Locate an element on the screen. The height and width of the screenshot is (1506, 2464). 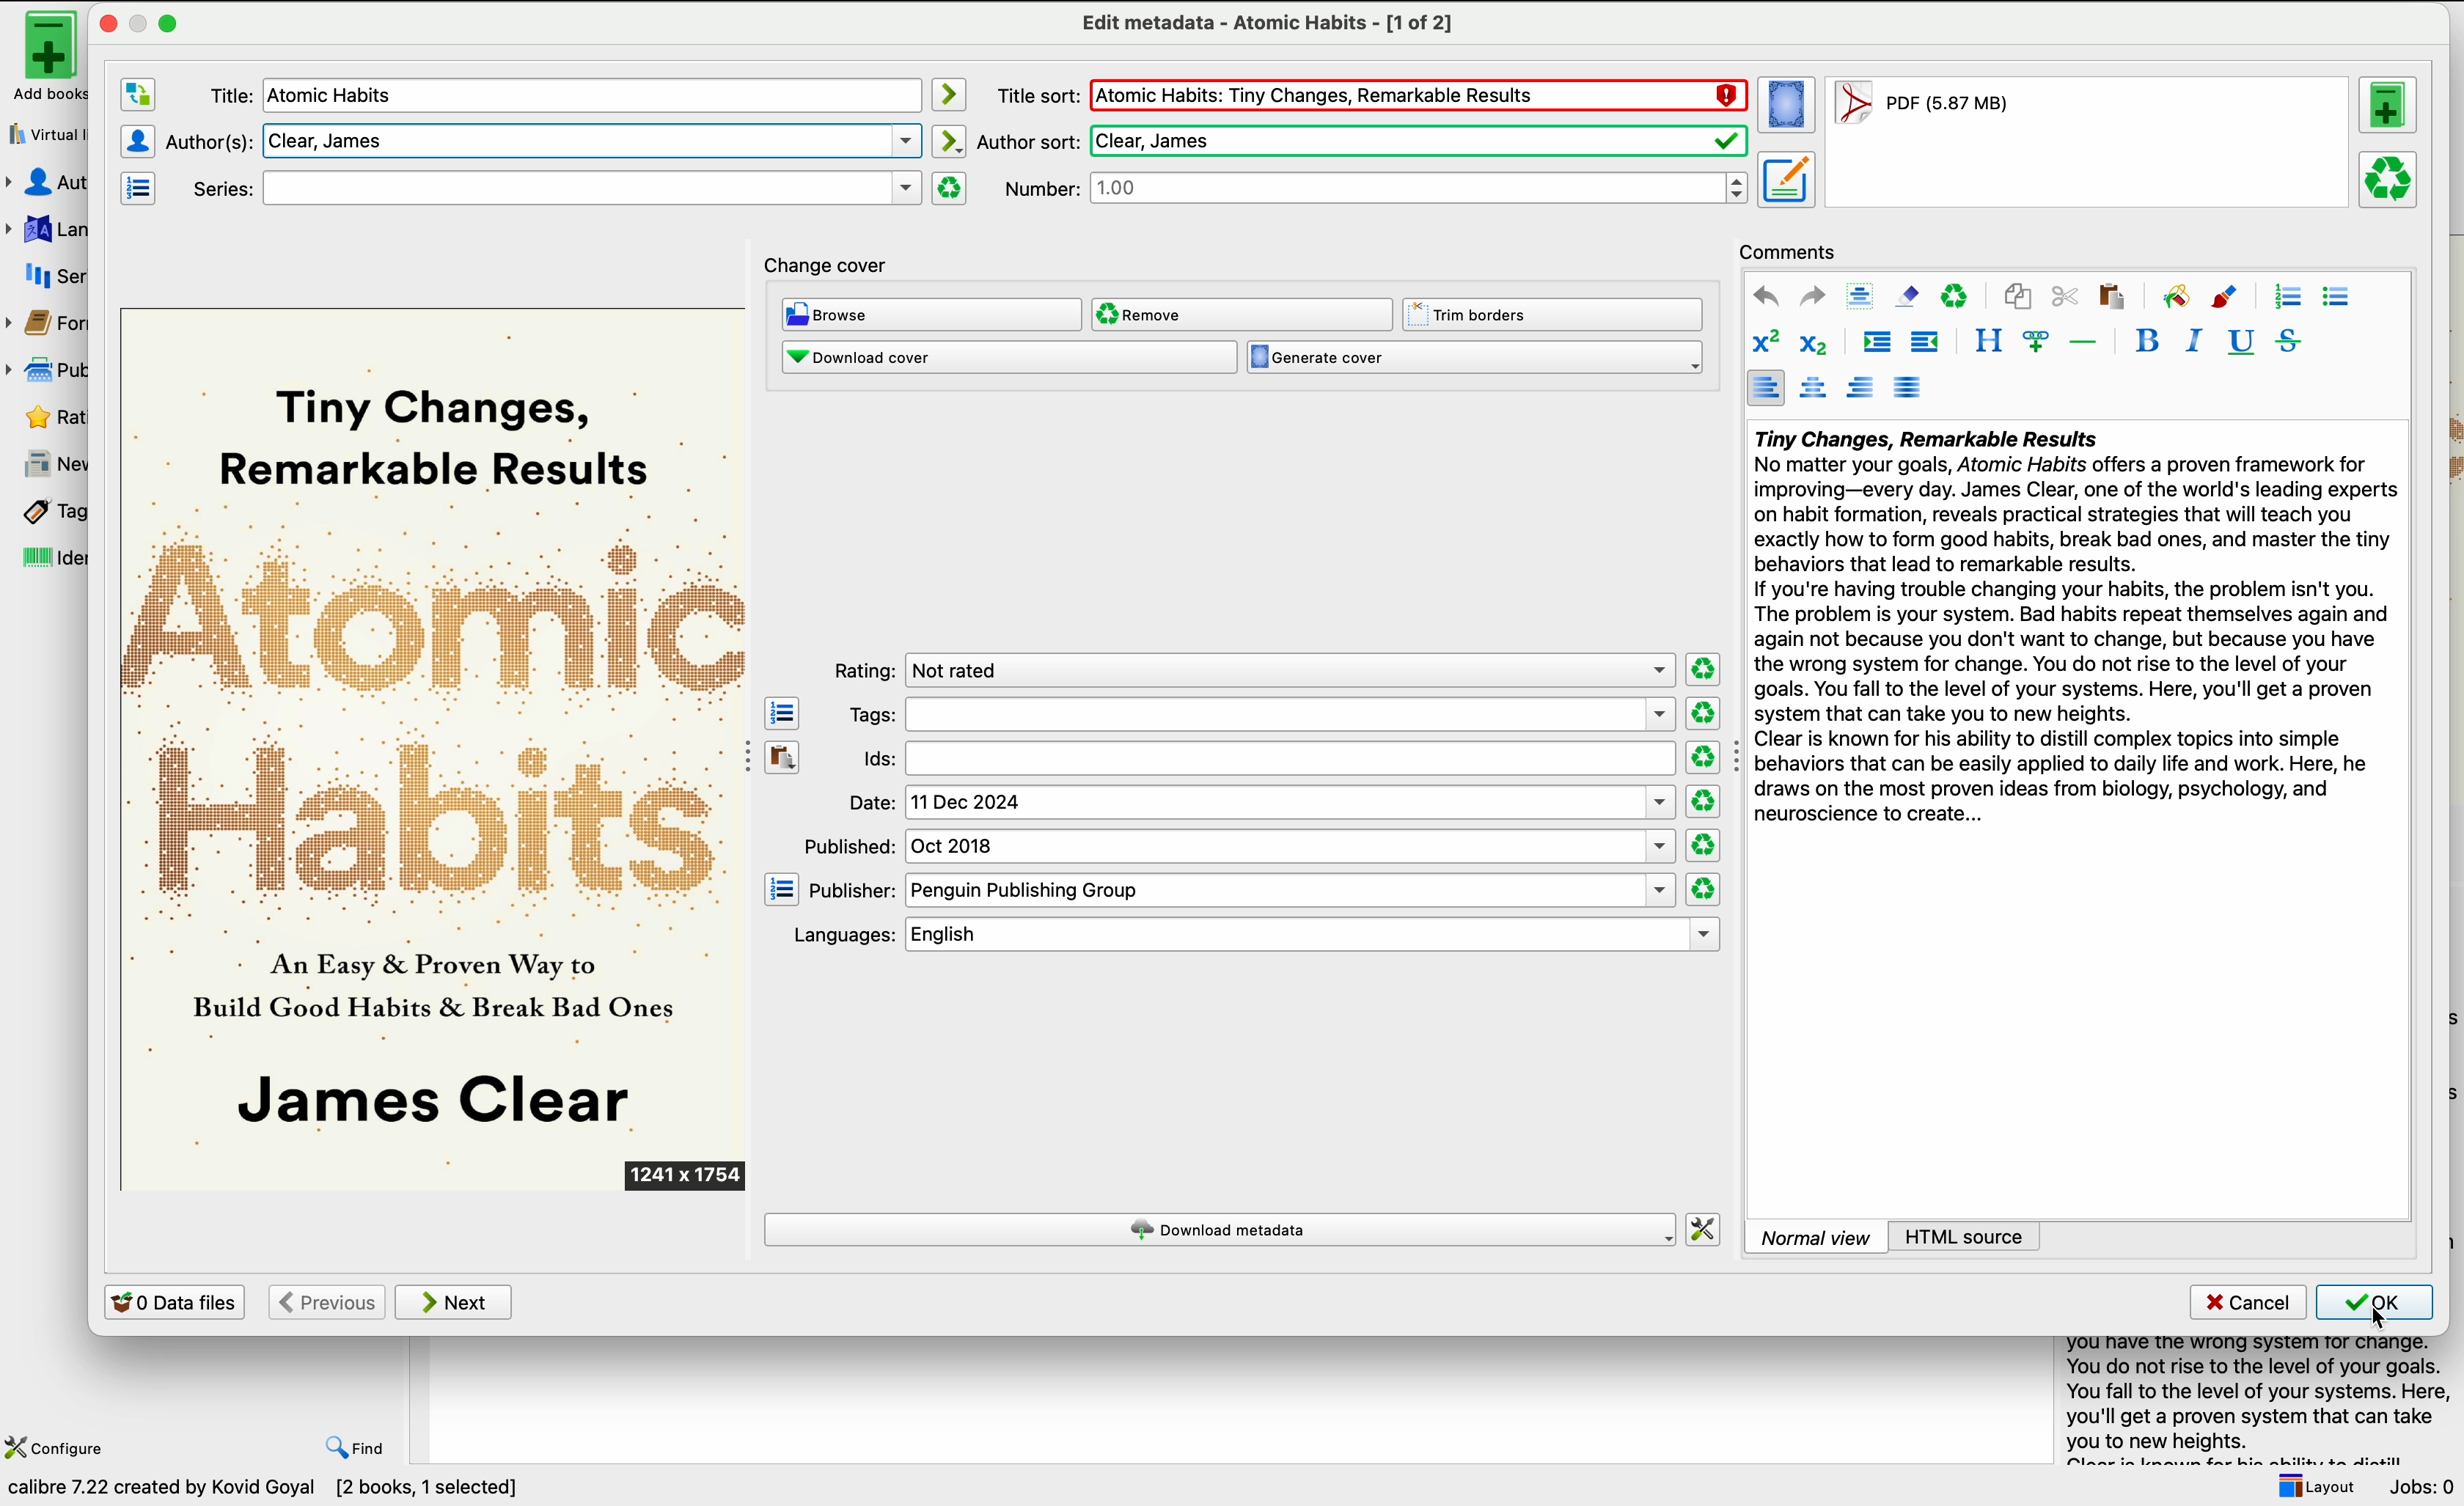
remove formatting is located at coordinates (1907, 296).